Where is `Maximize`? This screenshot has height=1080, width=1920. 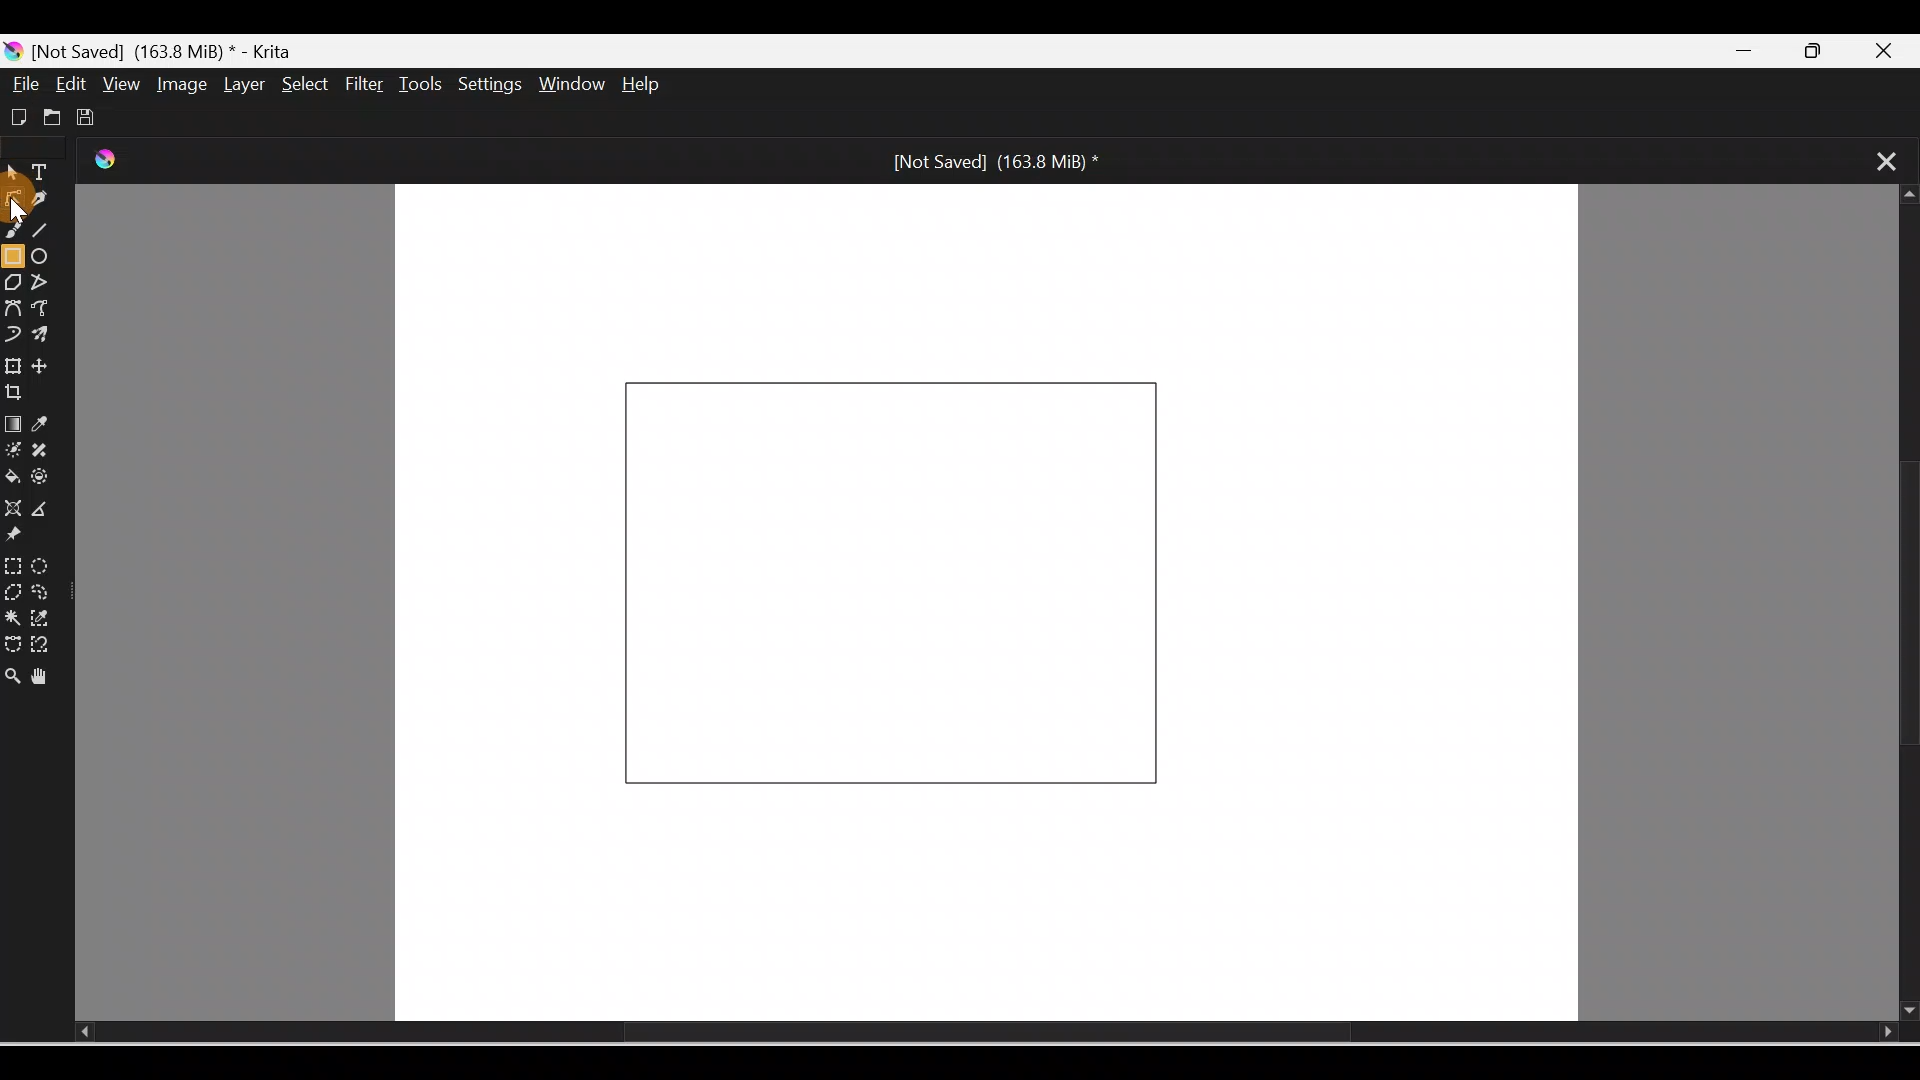
Maximize is located at coordinates (1825, 52).